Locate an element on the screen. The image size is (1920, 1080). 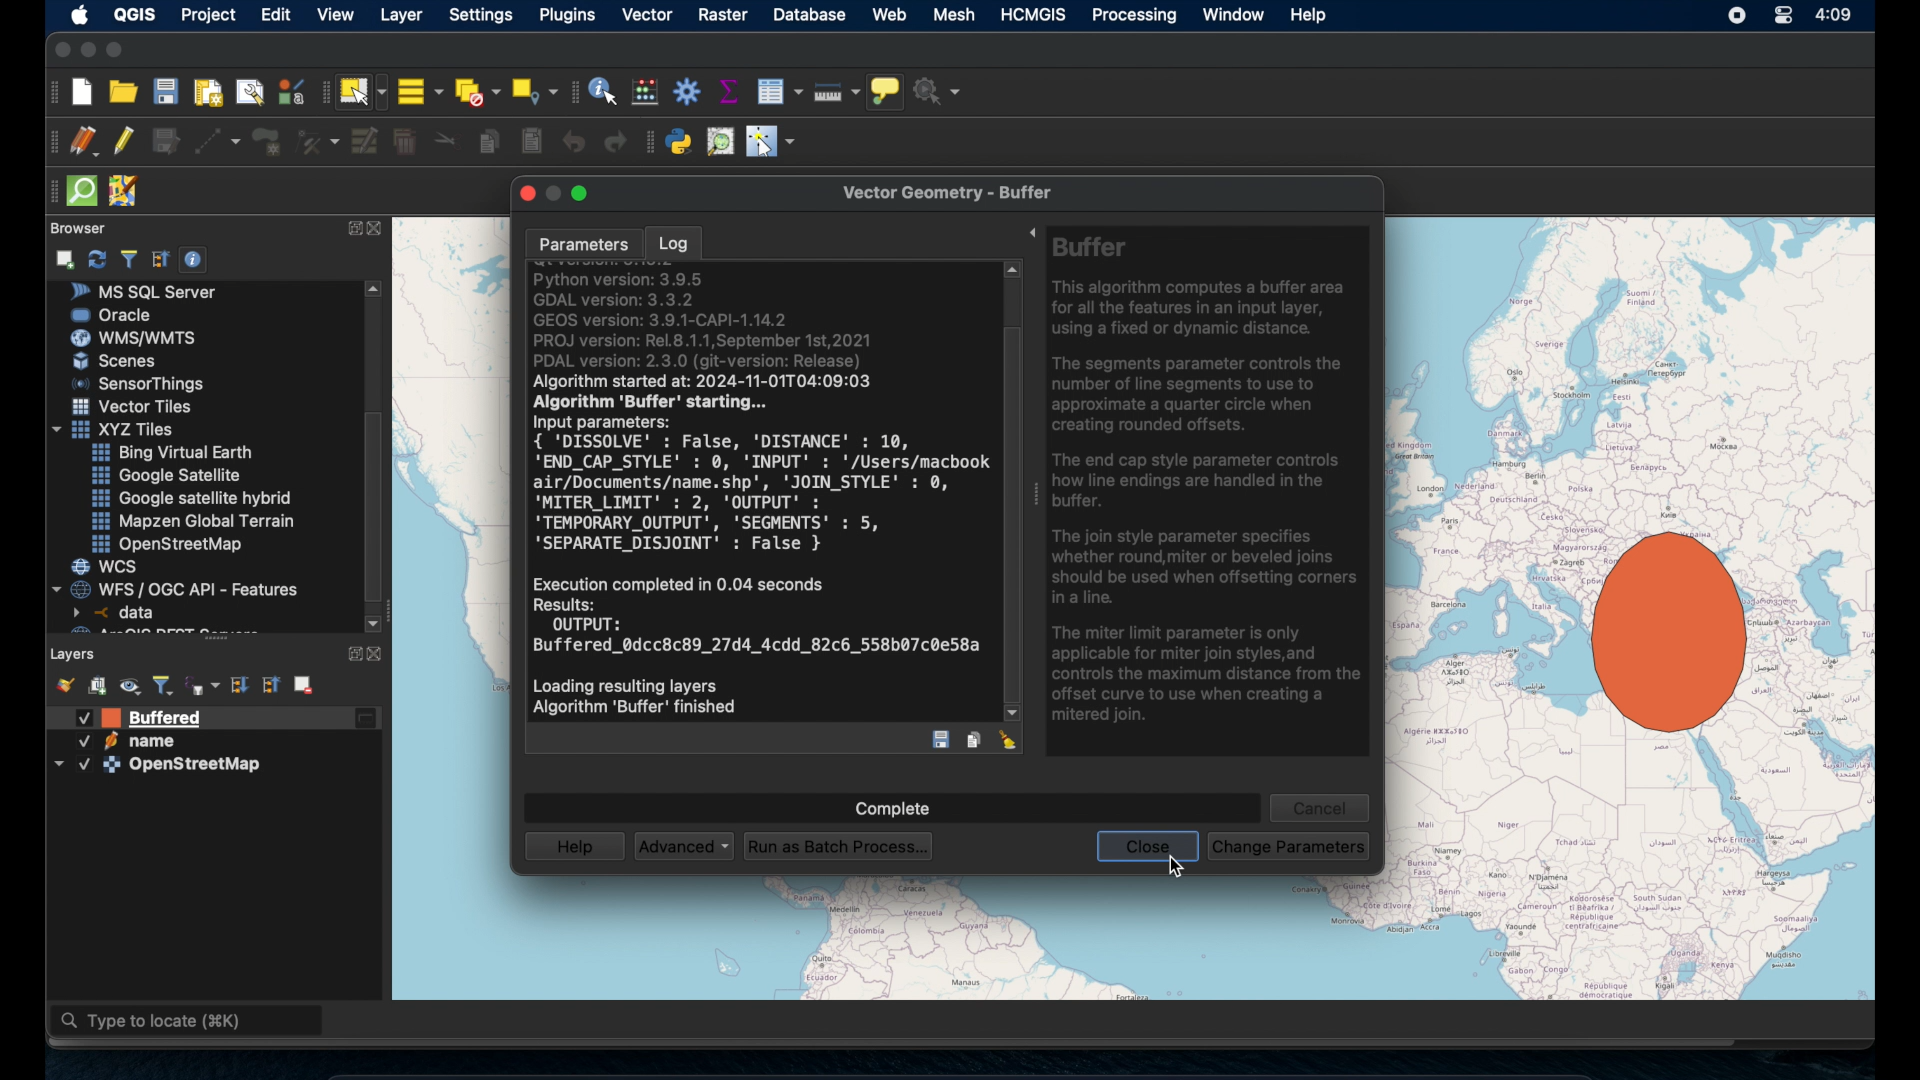
minimize is located at coordinates (86, 50).